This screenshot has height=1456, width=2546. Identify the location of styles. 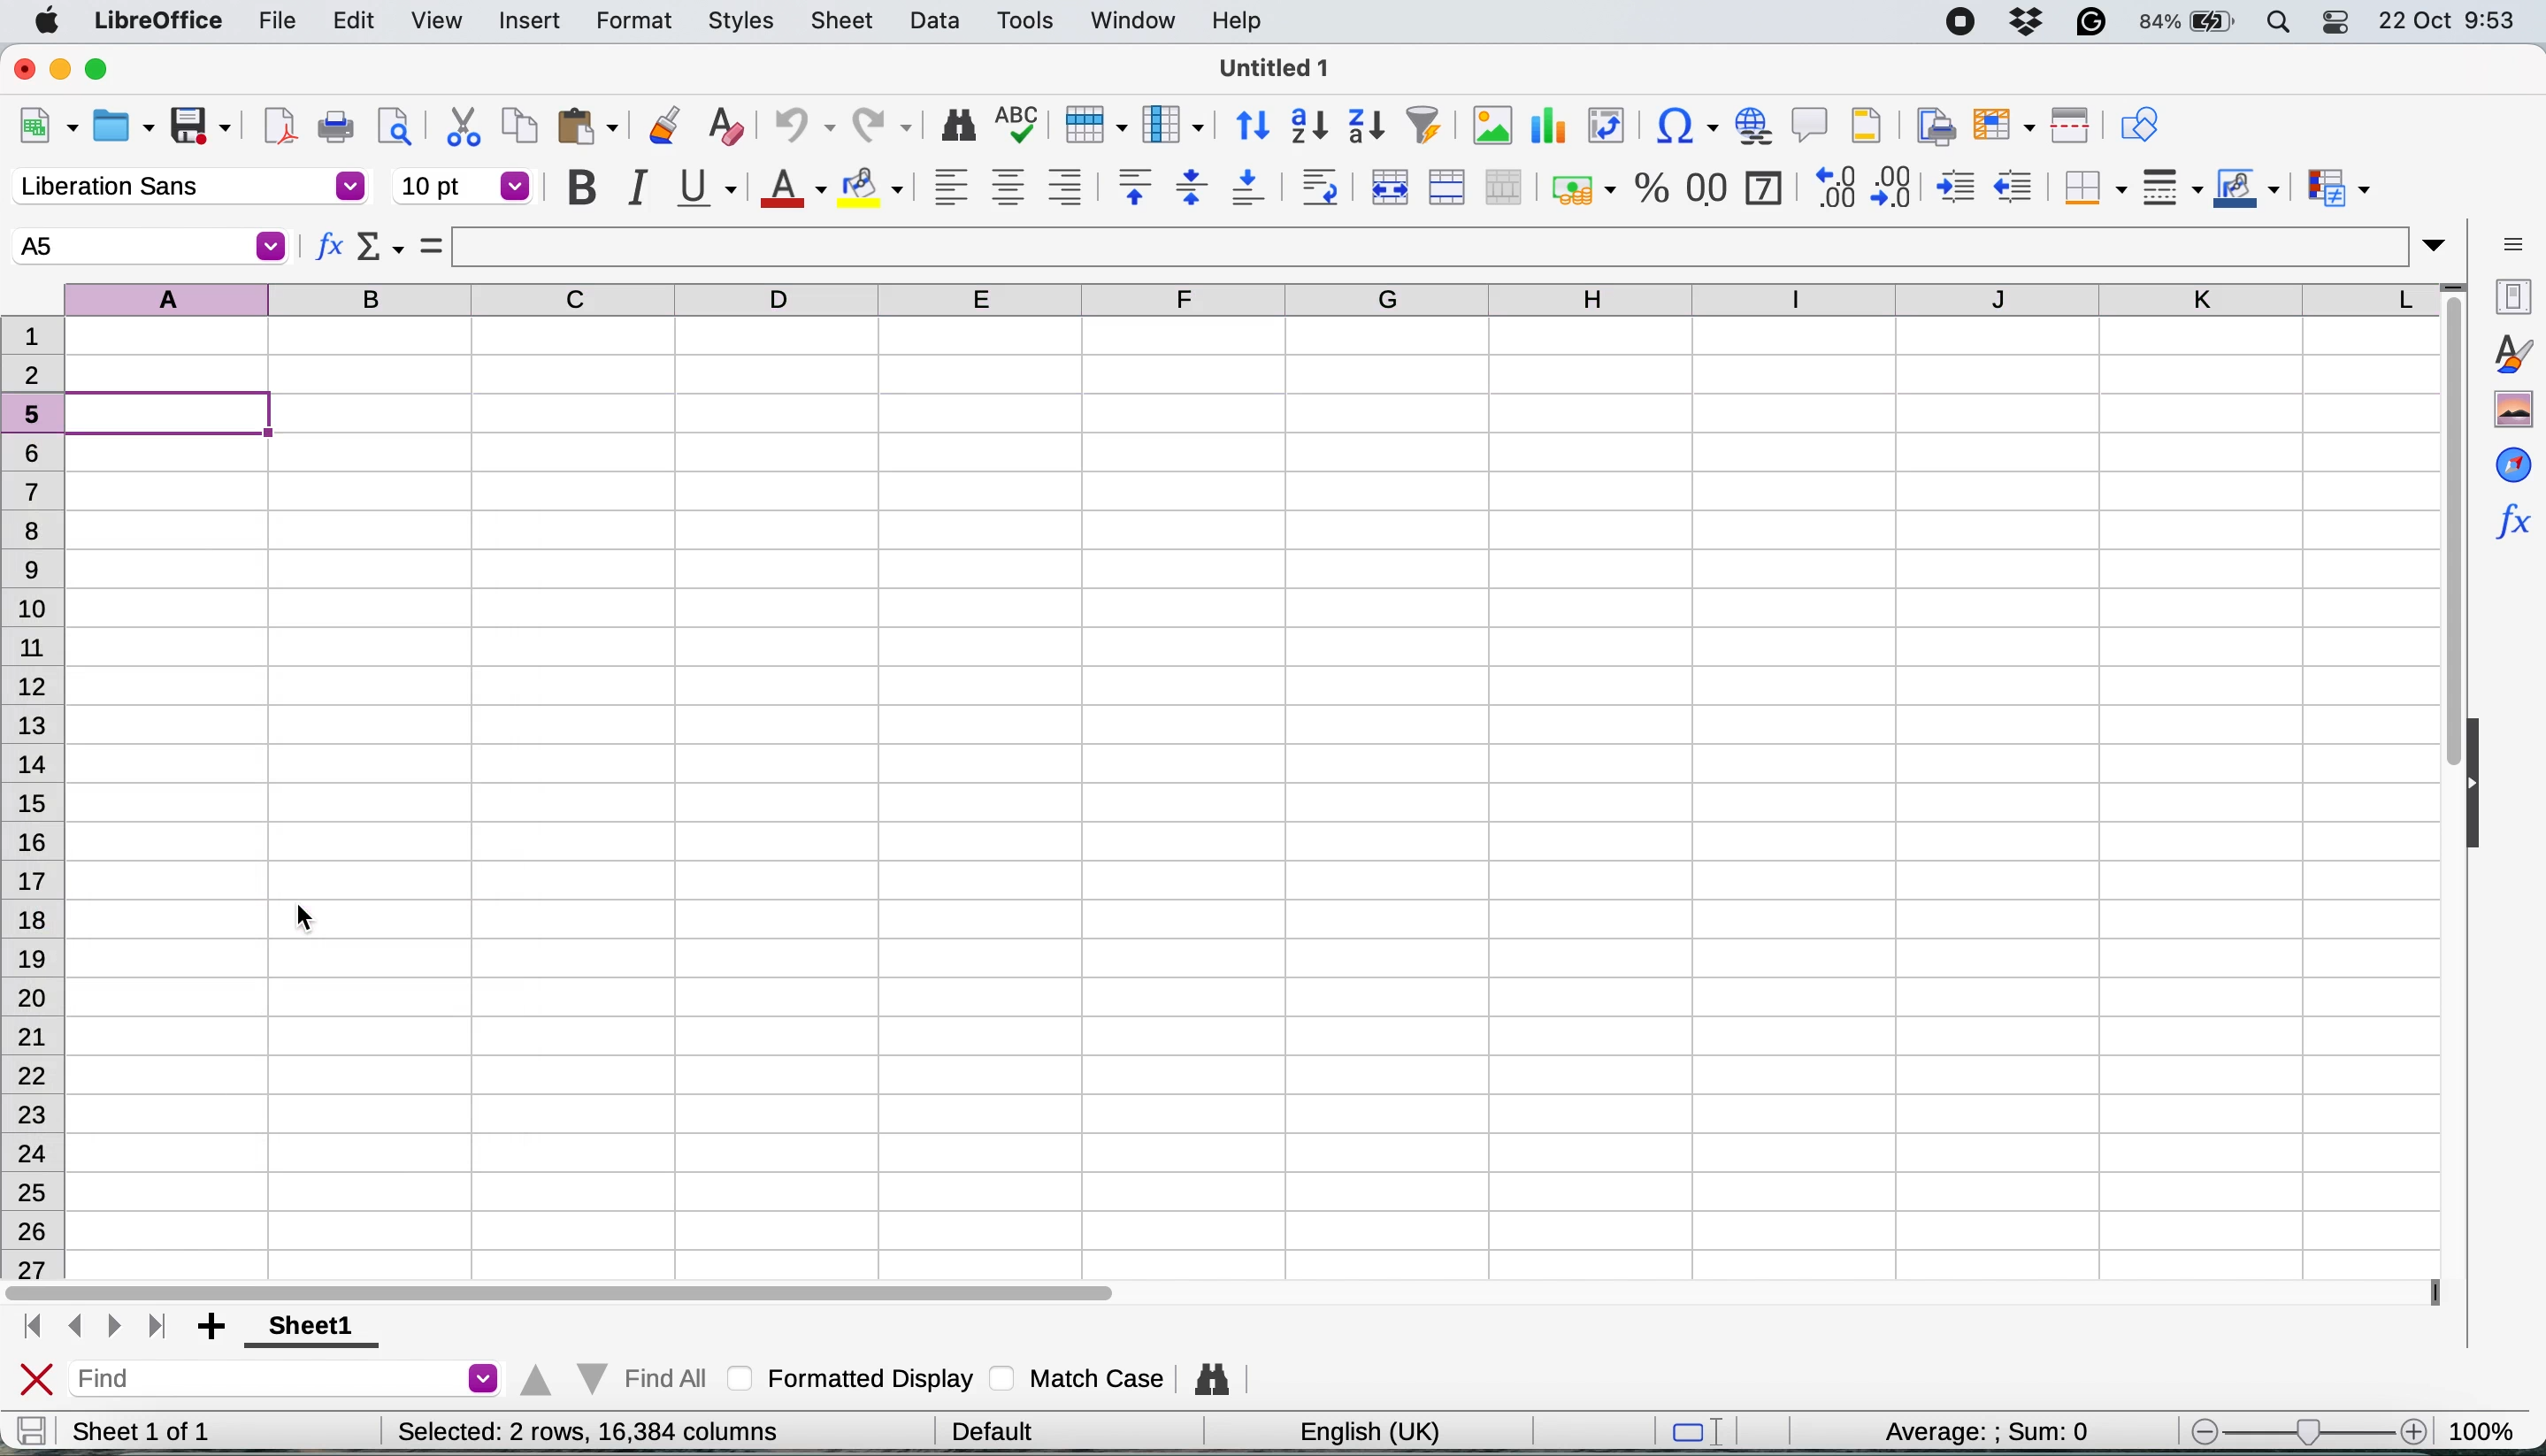
(2511, 353).